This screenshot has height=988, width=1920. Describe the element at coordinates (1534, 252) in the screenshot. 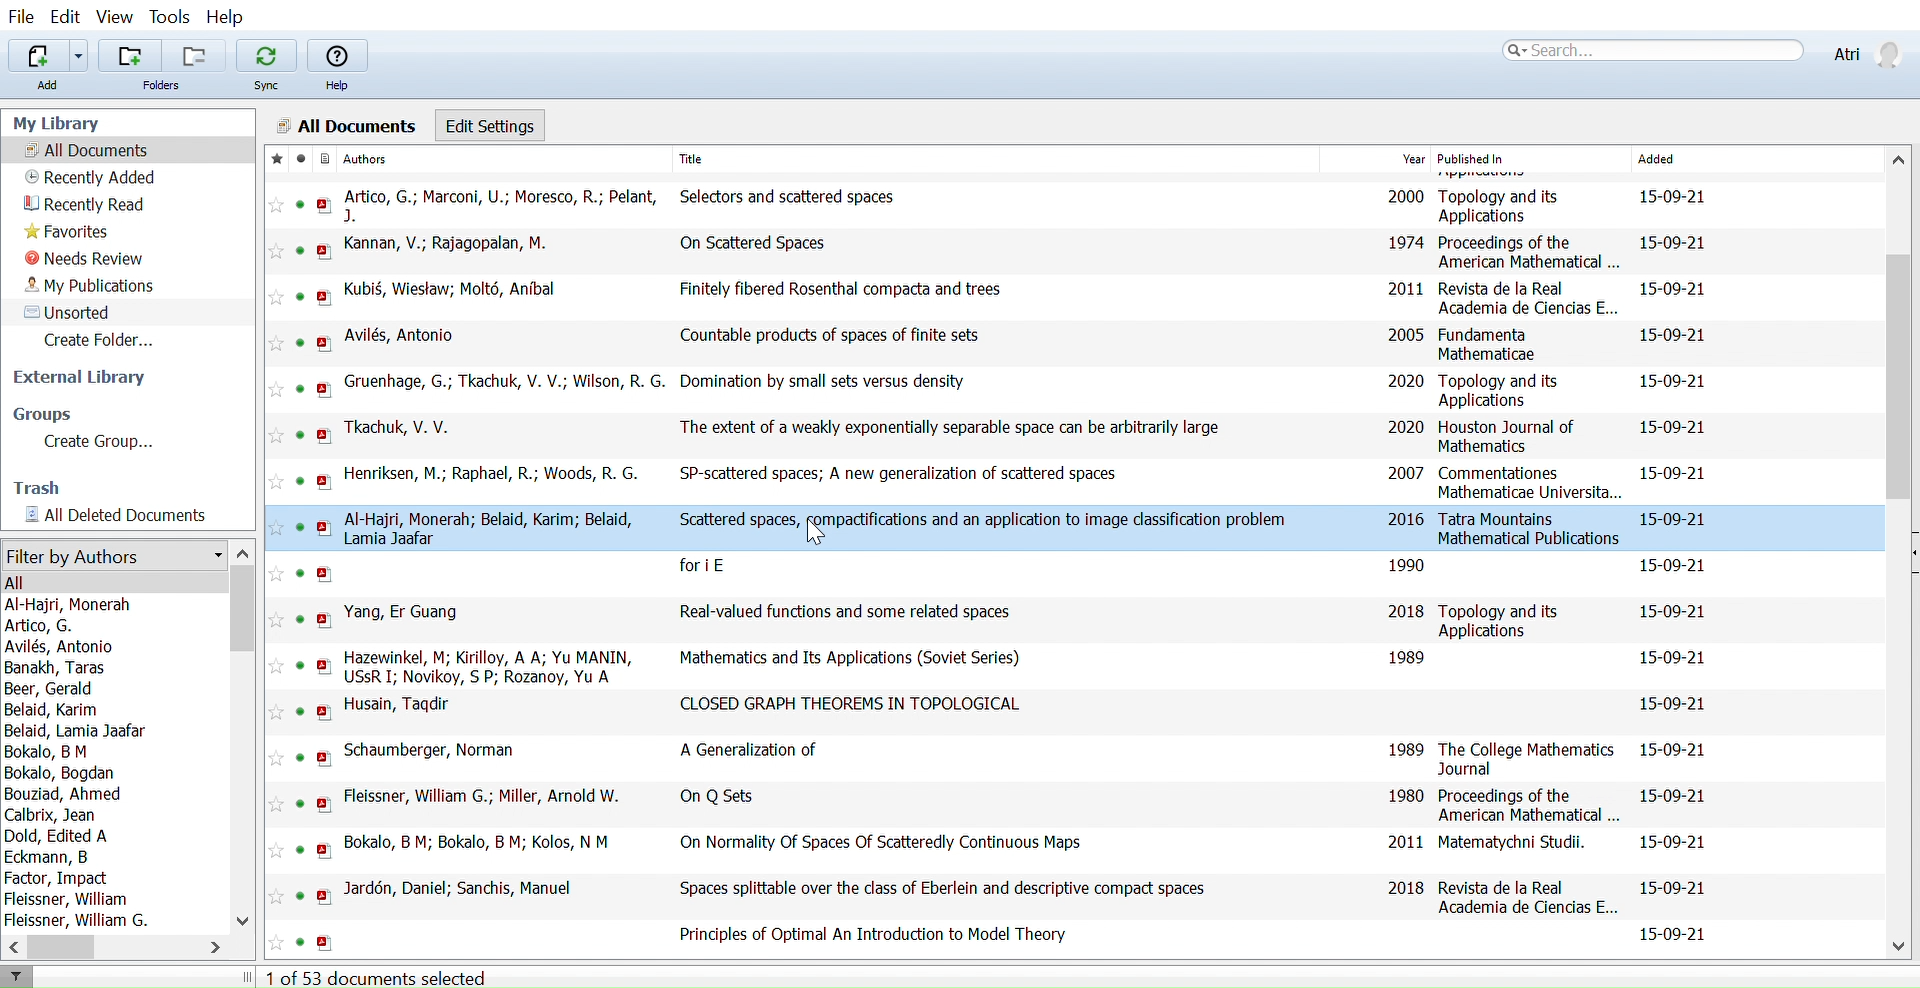

I see `Proceedings of the American Mathematical...` at that location.